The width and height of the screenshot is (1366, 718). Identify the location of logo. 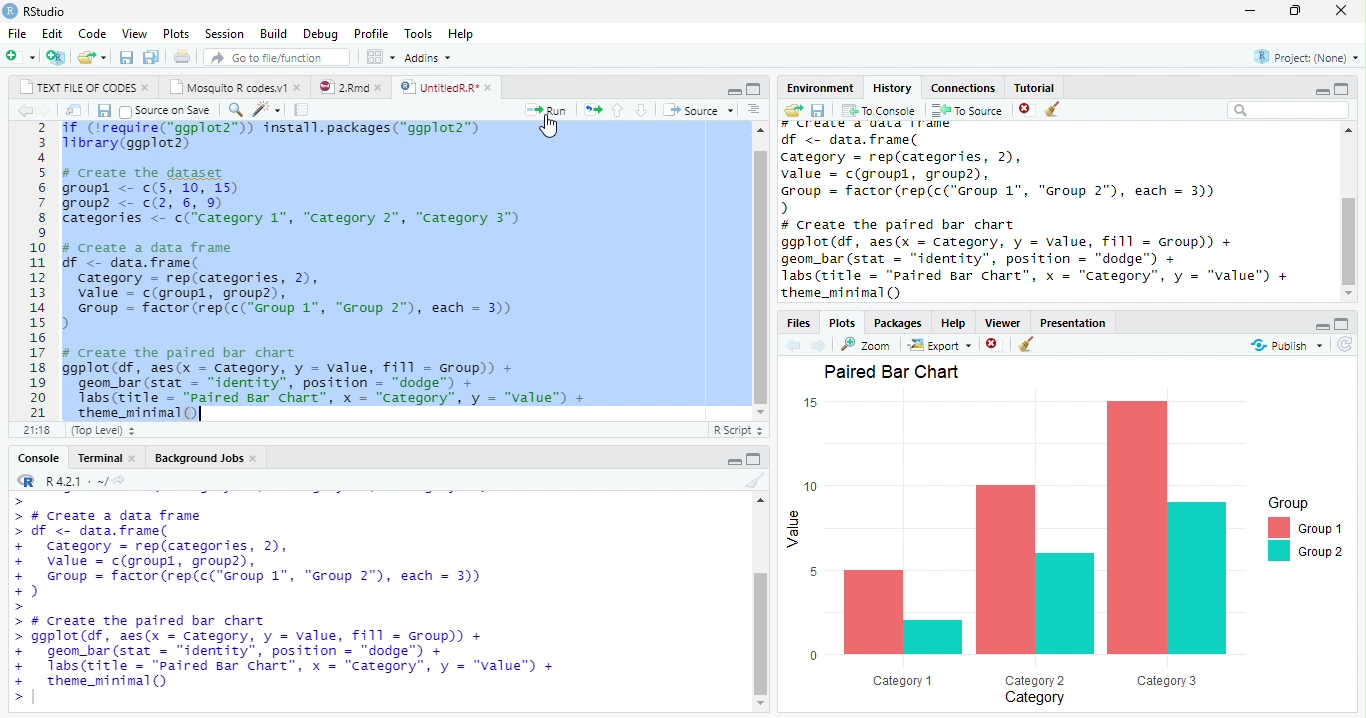
(11, 12).